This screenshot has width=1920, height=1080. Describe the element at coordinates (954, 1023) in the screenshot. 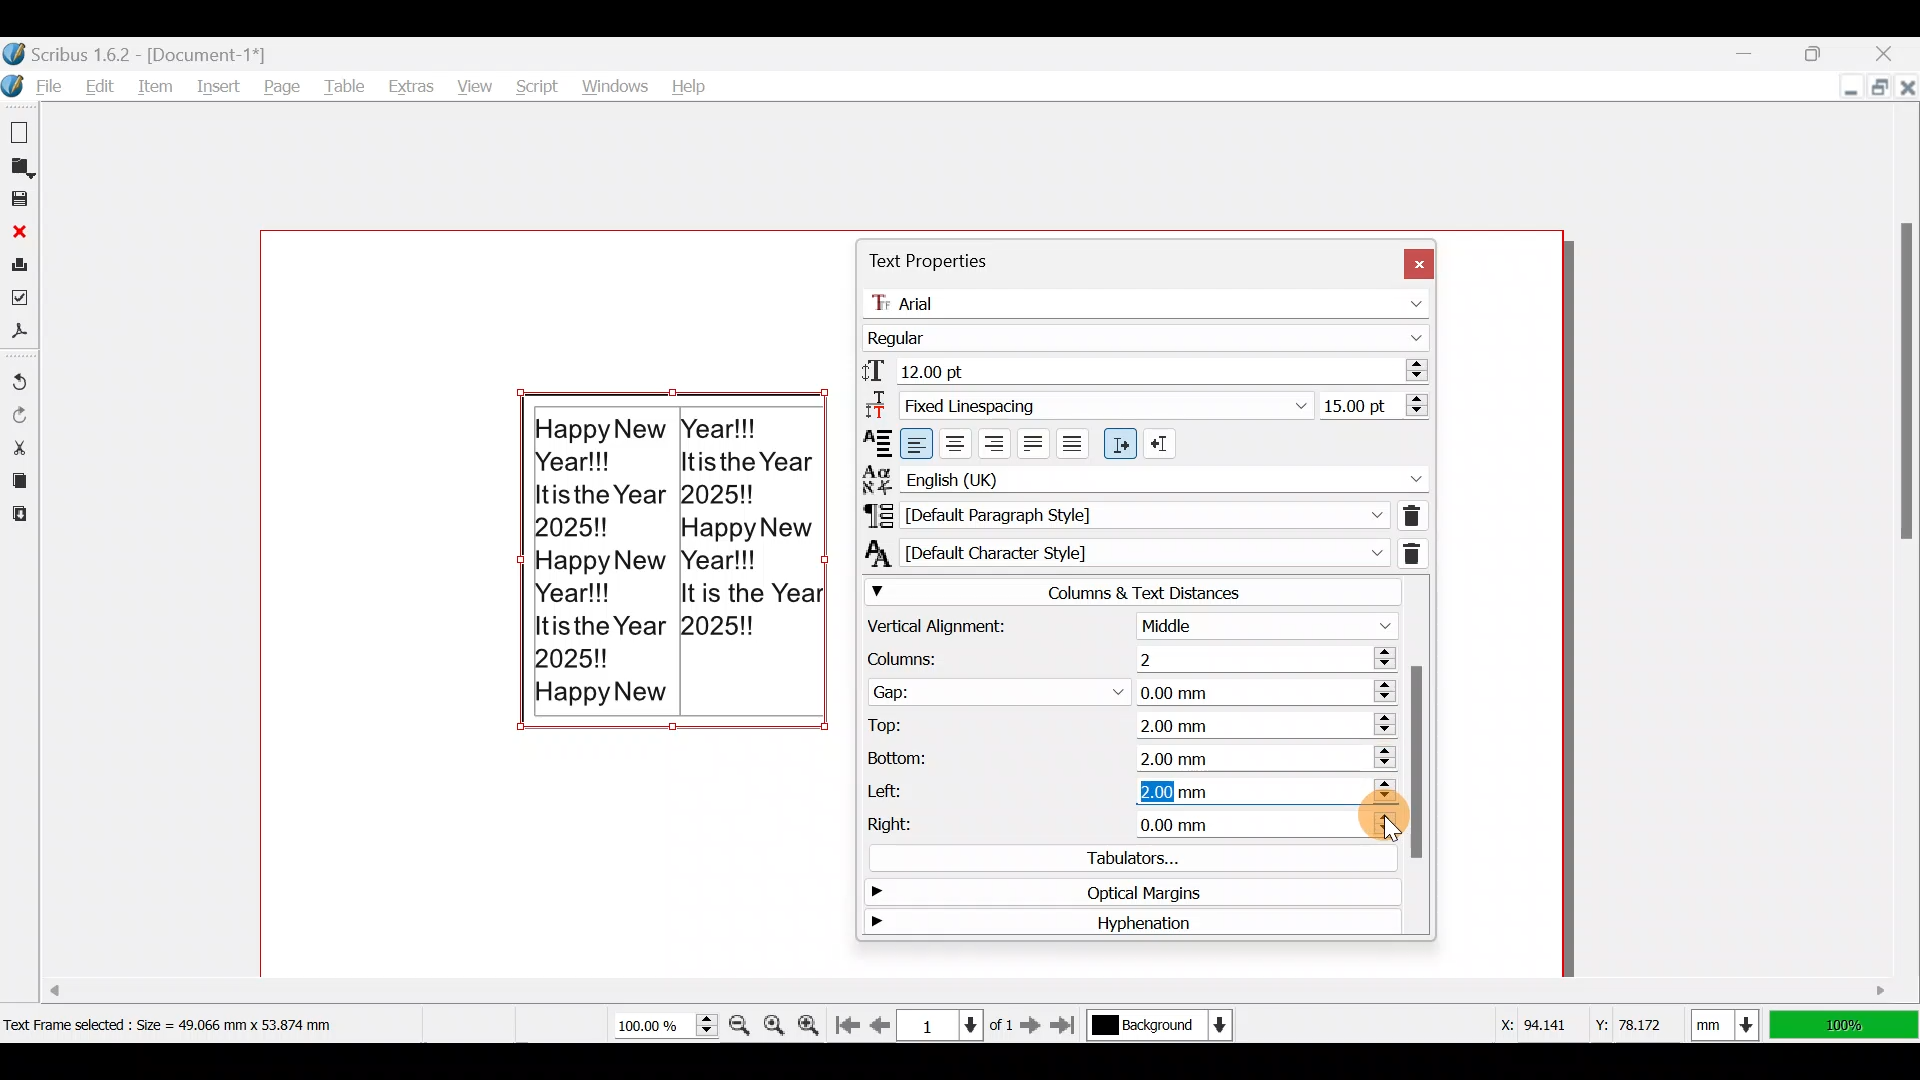

I see `Select current page` at that location.